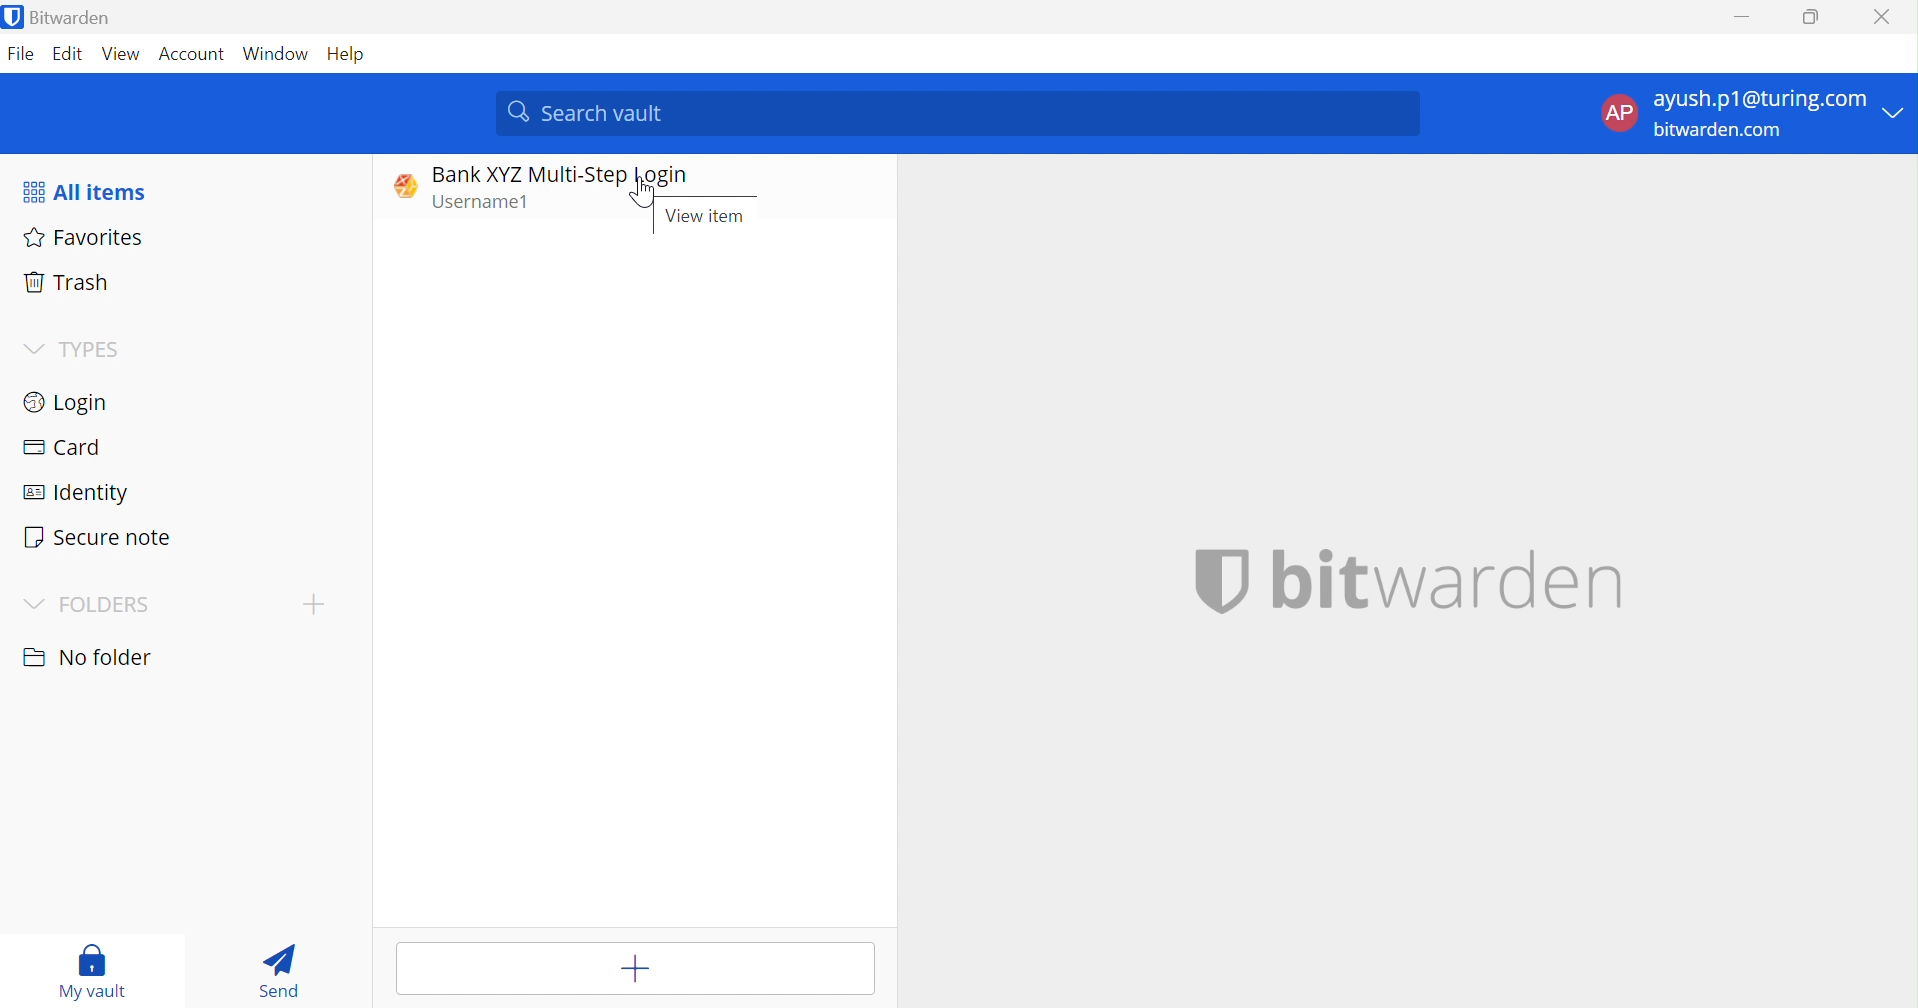 The width and height of the screenshot is (1918, 1008). Describe the element at coordinates (1720, 130) in the screenshot. I see `bitwarden.com` at that location.